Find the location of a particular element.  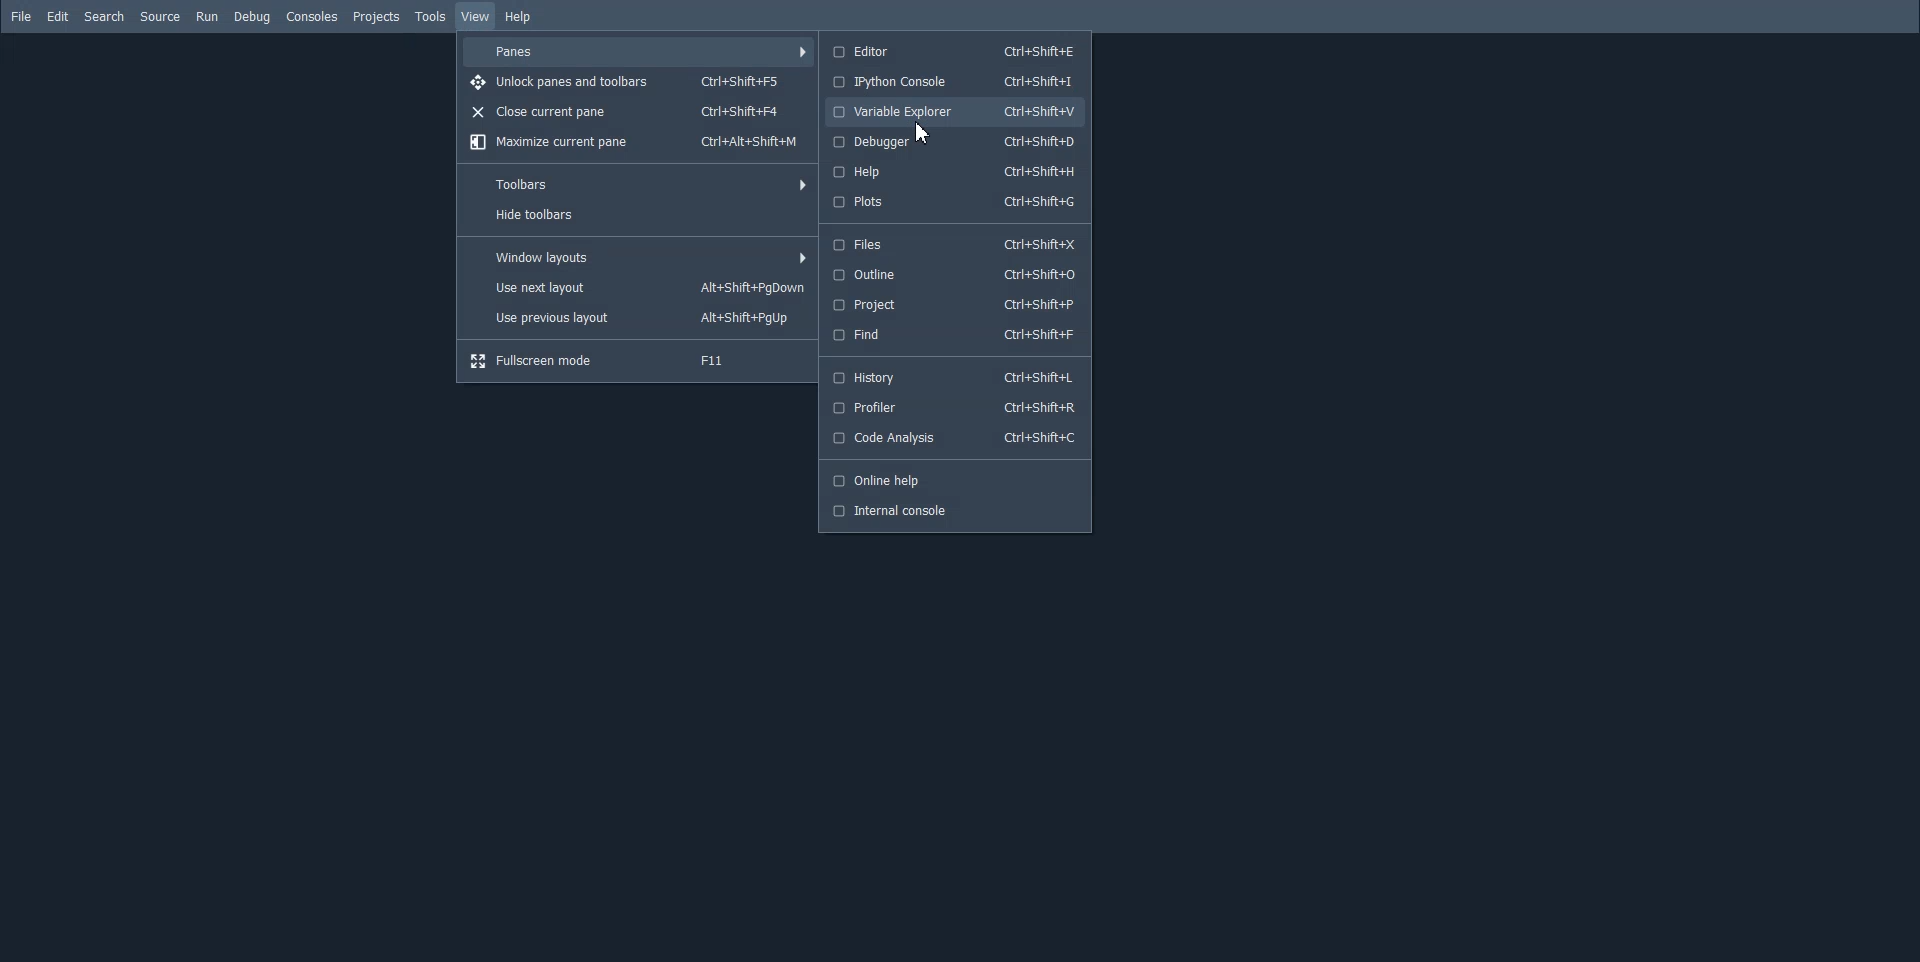

Debugger is located at coordinates (956, 141).